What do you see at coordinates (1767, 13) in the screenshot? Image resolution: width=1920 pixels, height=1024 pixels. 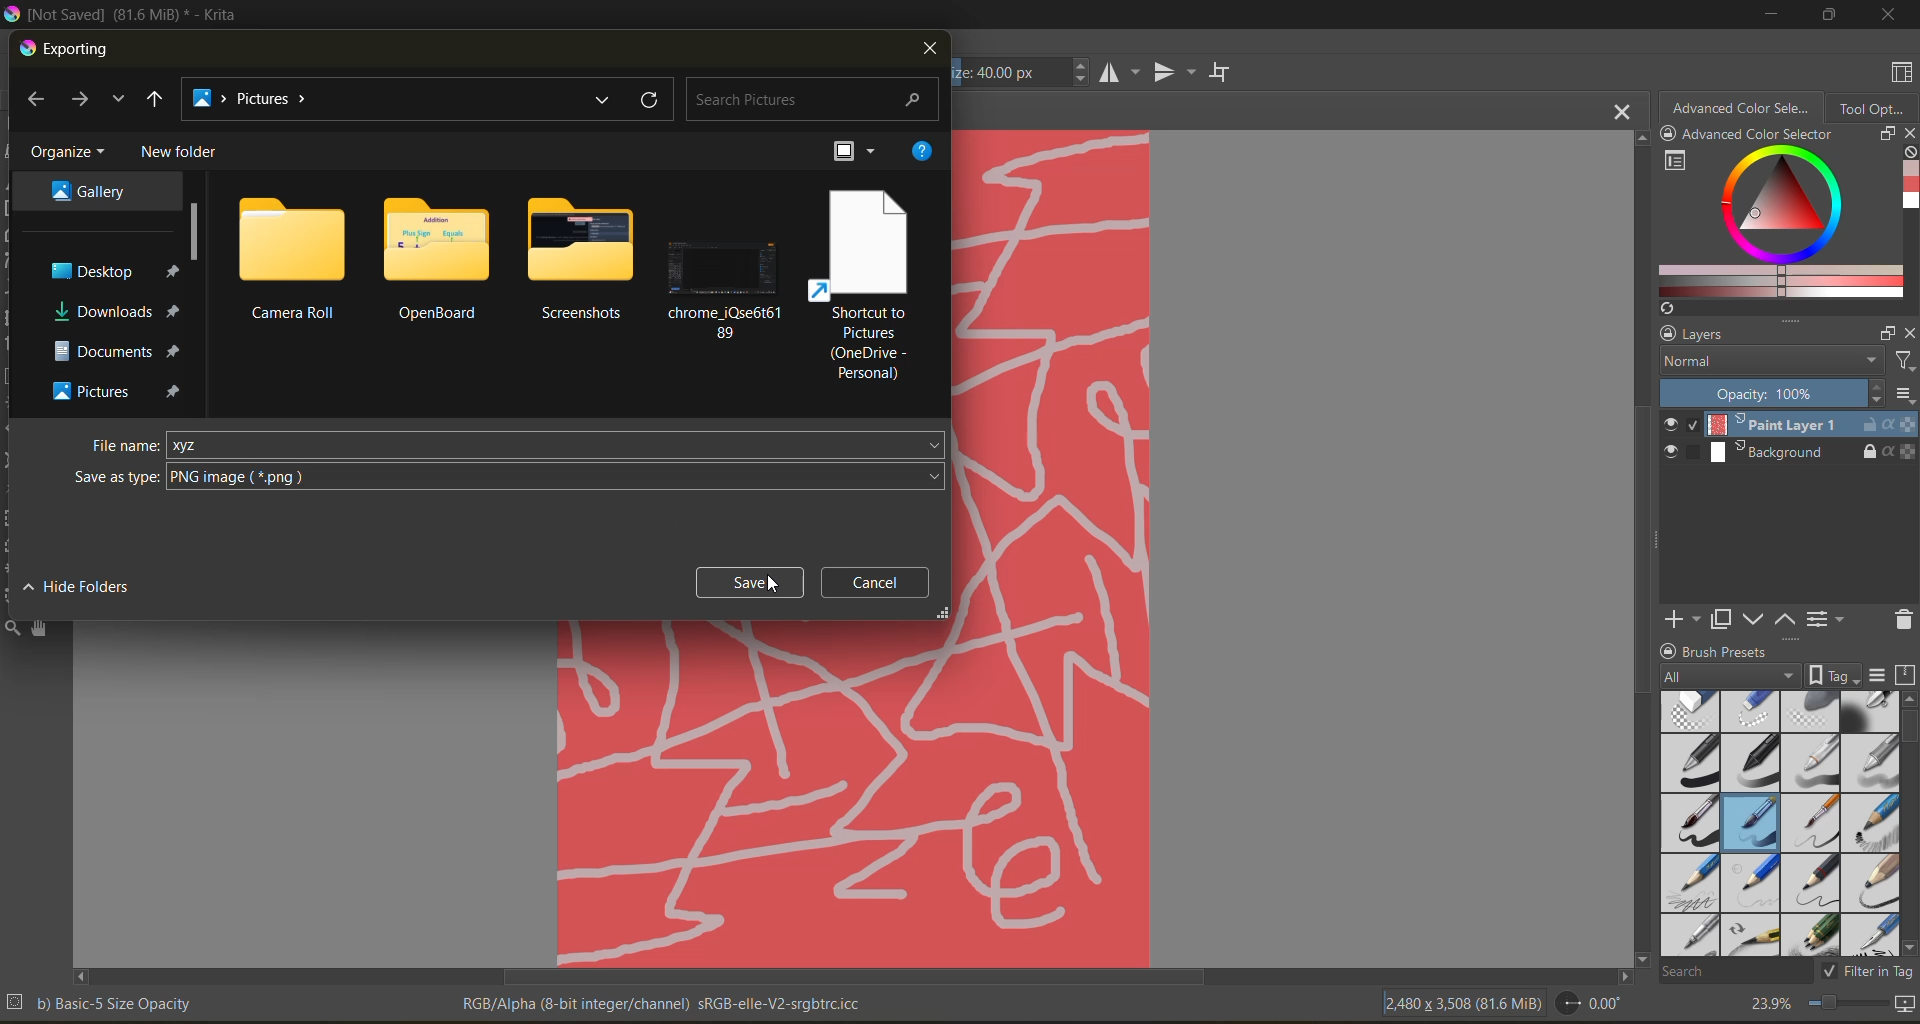 I see `minimize` at bounding box center [1767, 13].